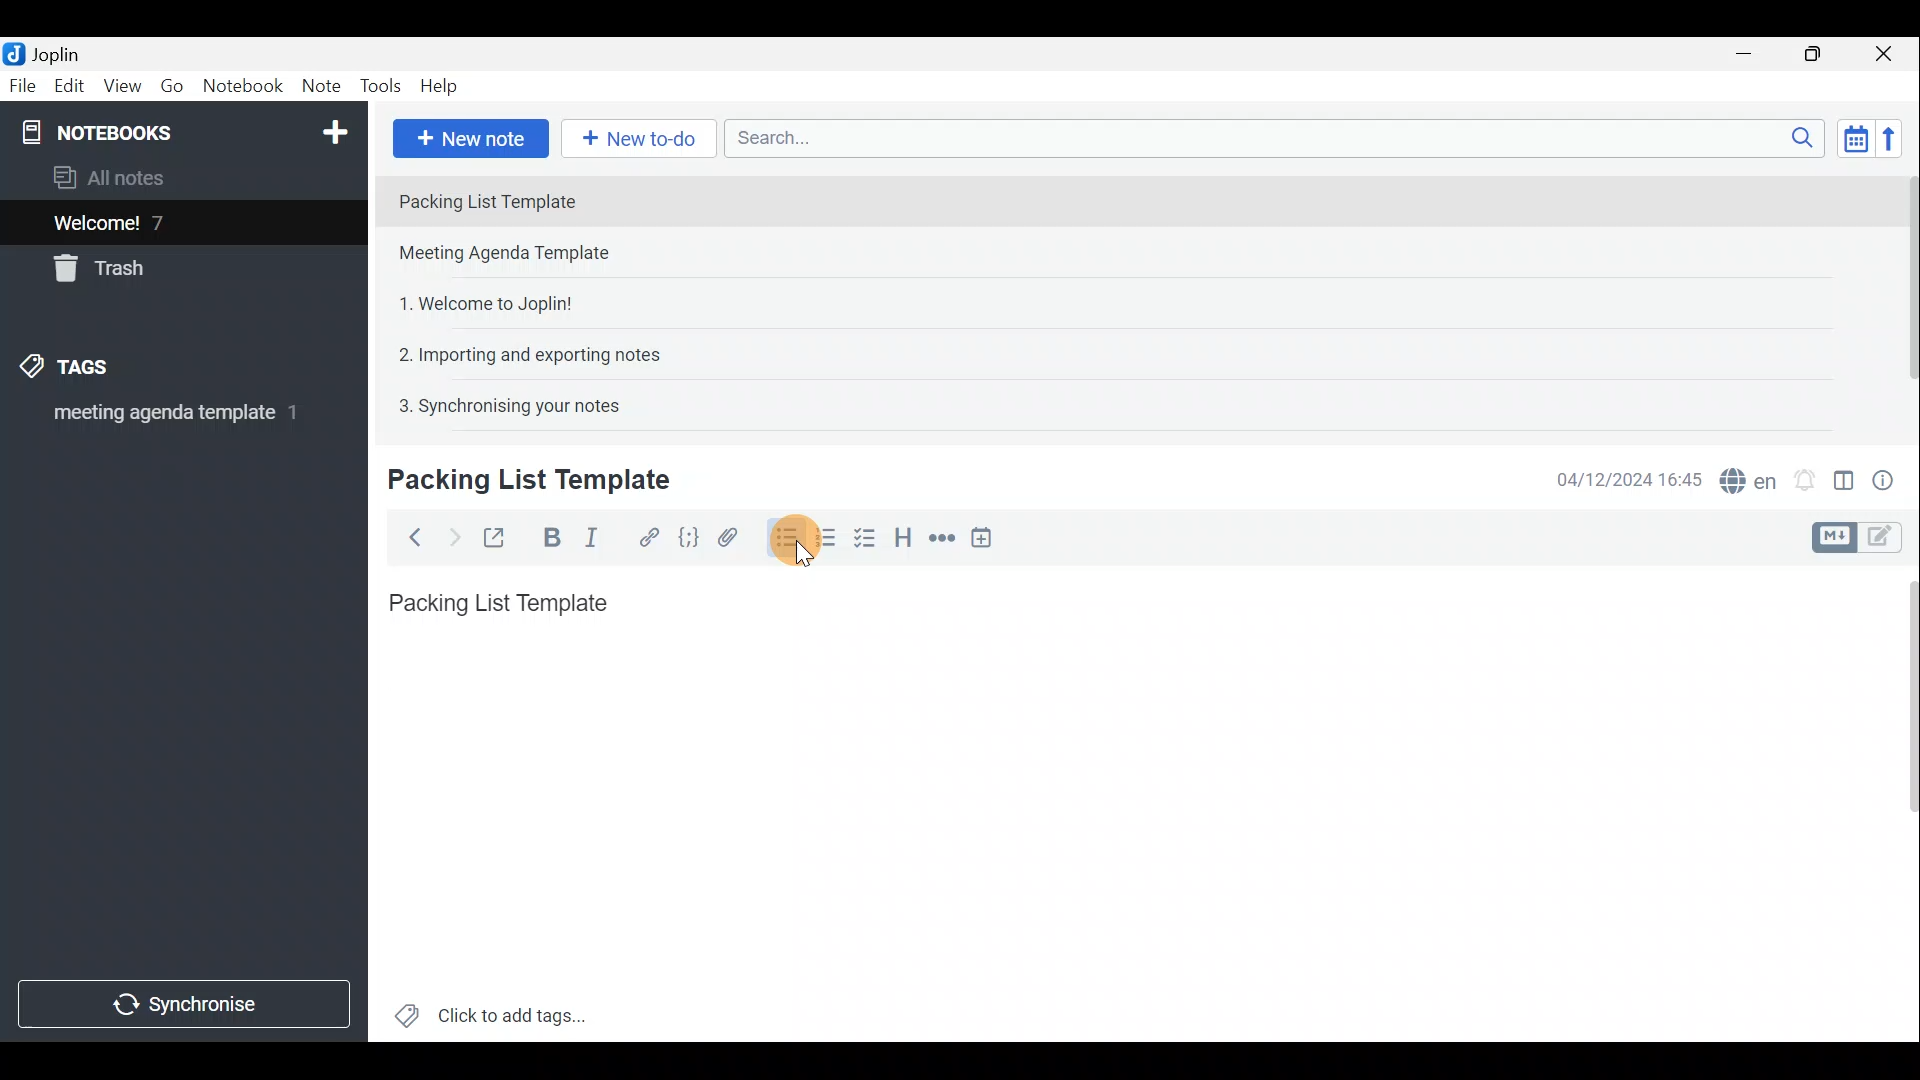 The height and width of the screenshot is (1080, 1920). I want to click on Note, so click(320, 87).